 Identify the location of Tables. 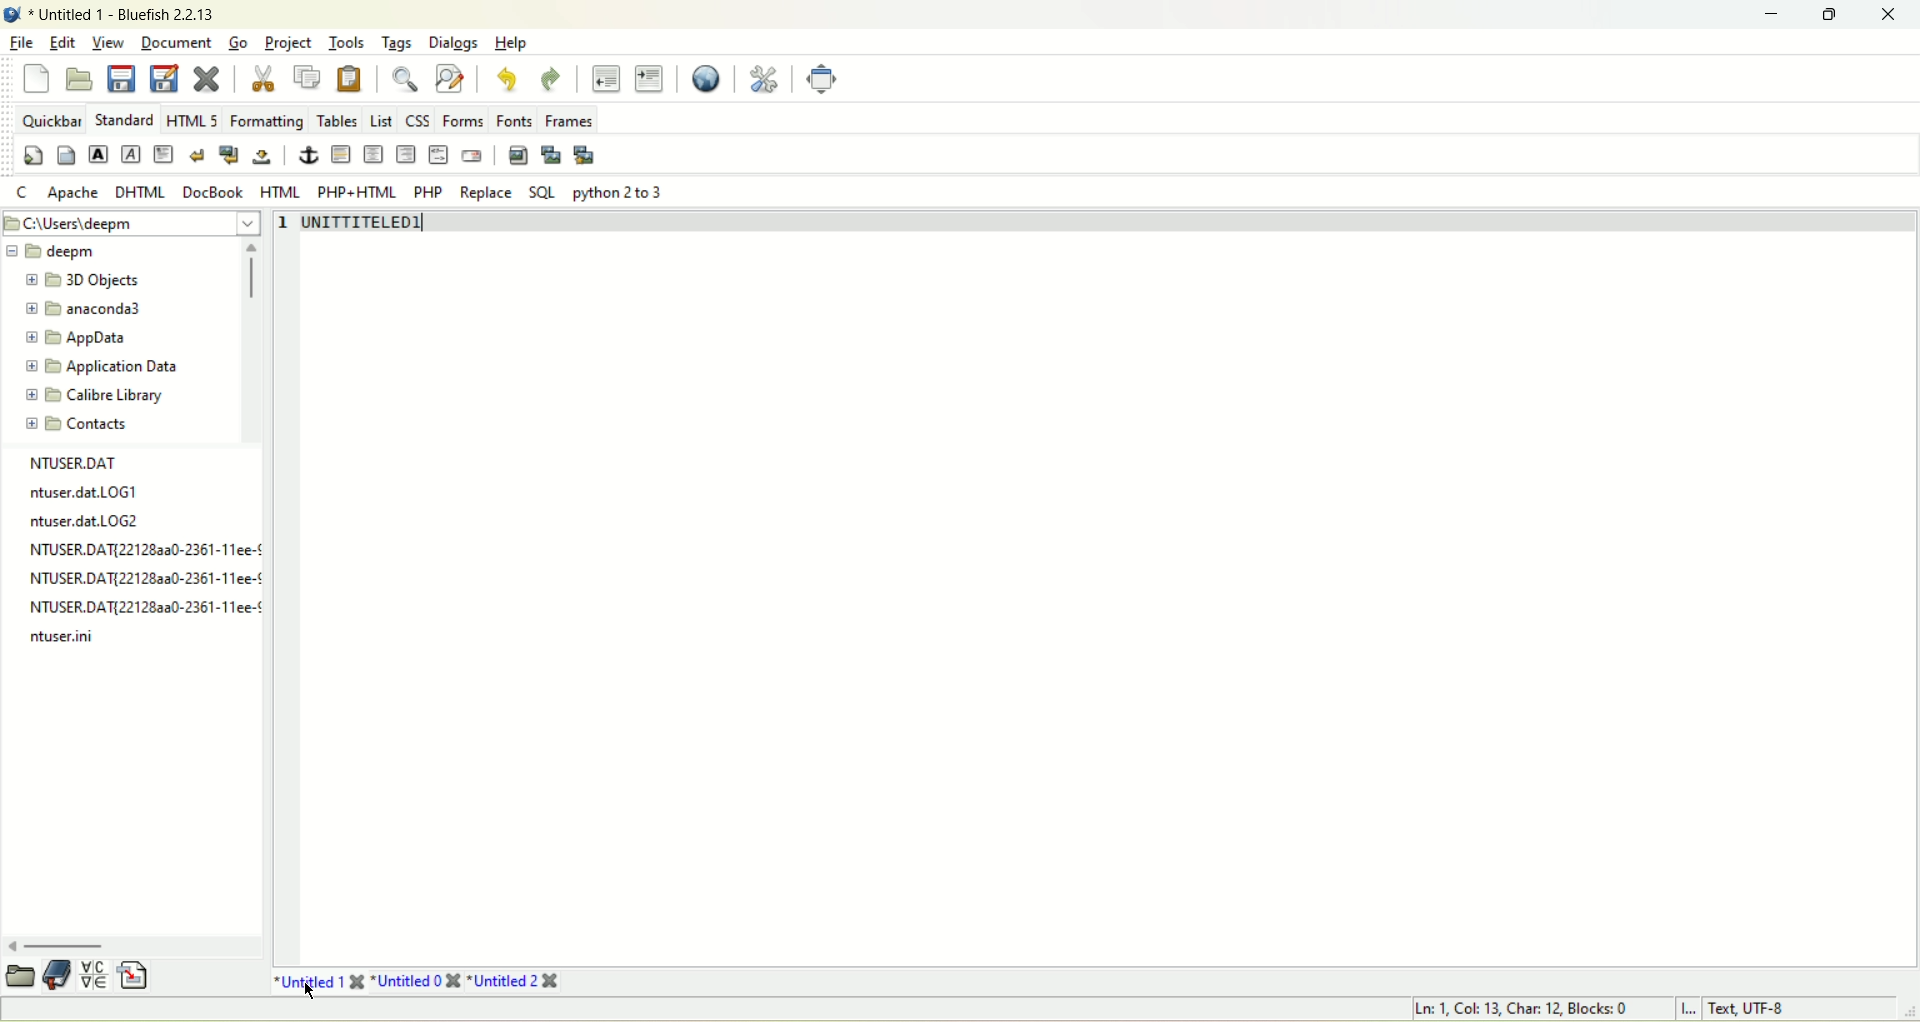
(337, 120).